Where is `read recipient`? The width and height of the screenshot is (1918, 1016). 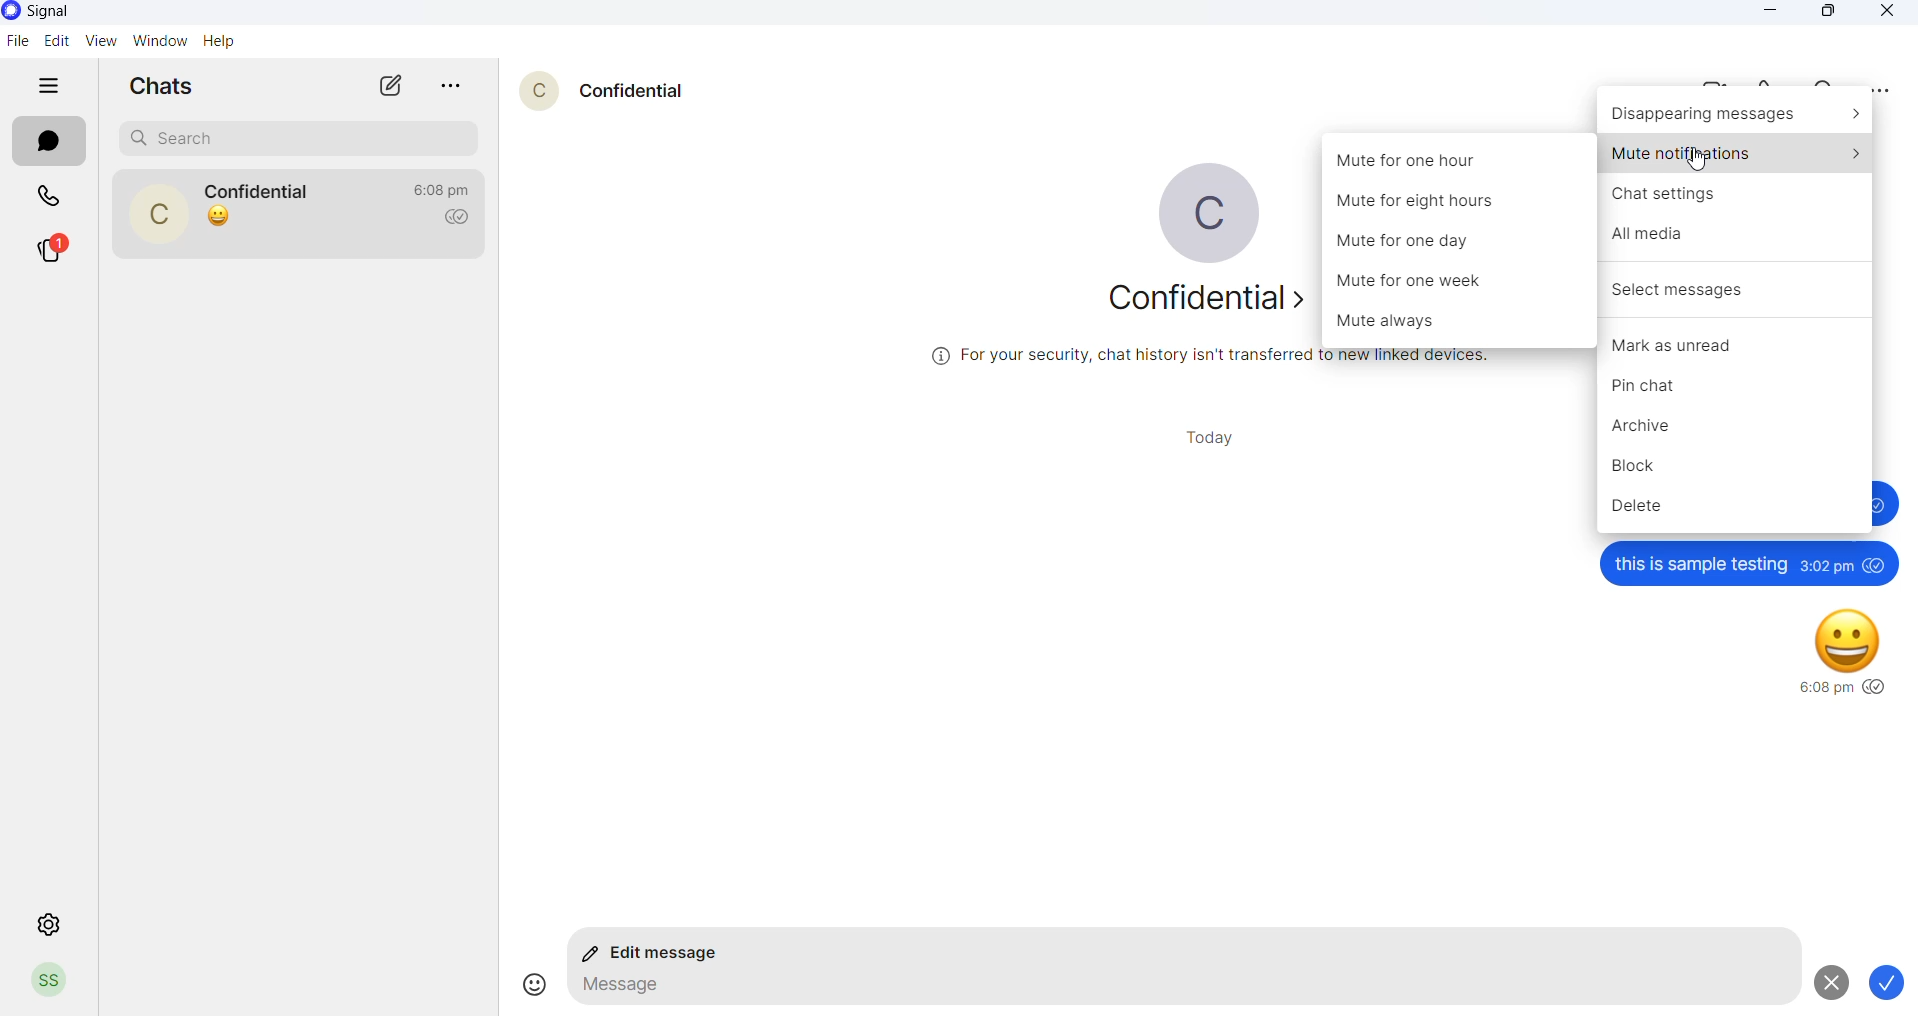 read recipient is located at coordinates (462, 218).